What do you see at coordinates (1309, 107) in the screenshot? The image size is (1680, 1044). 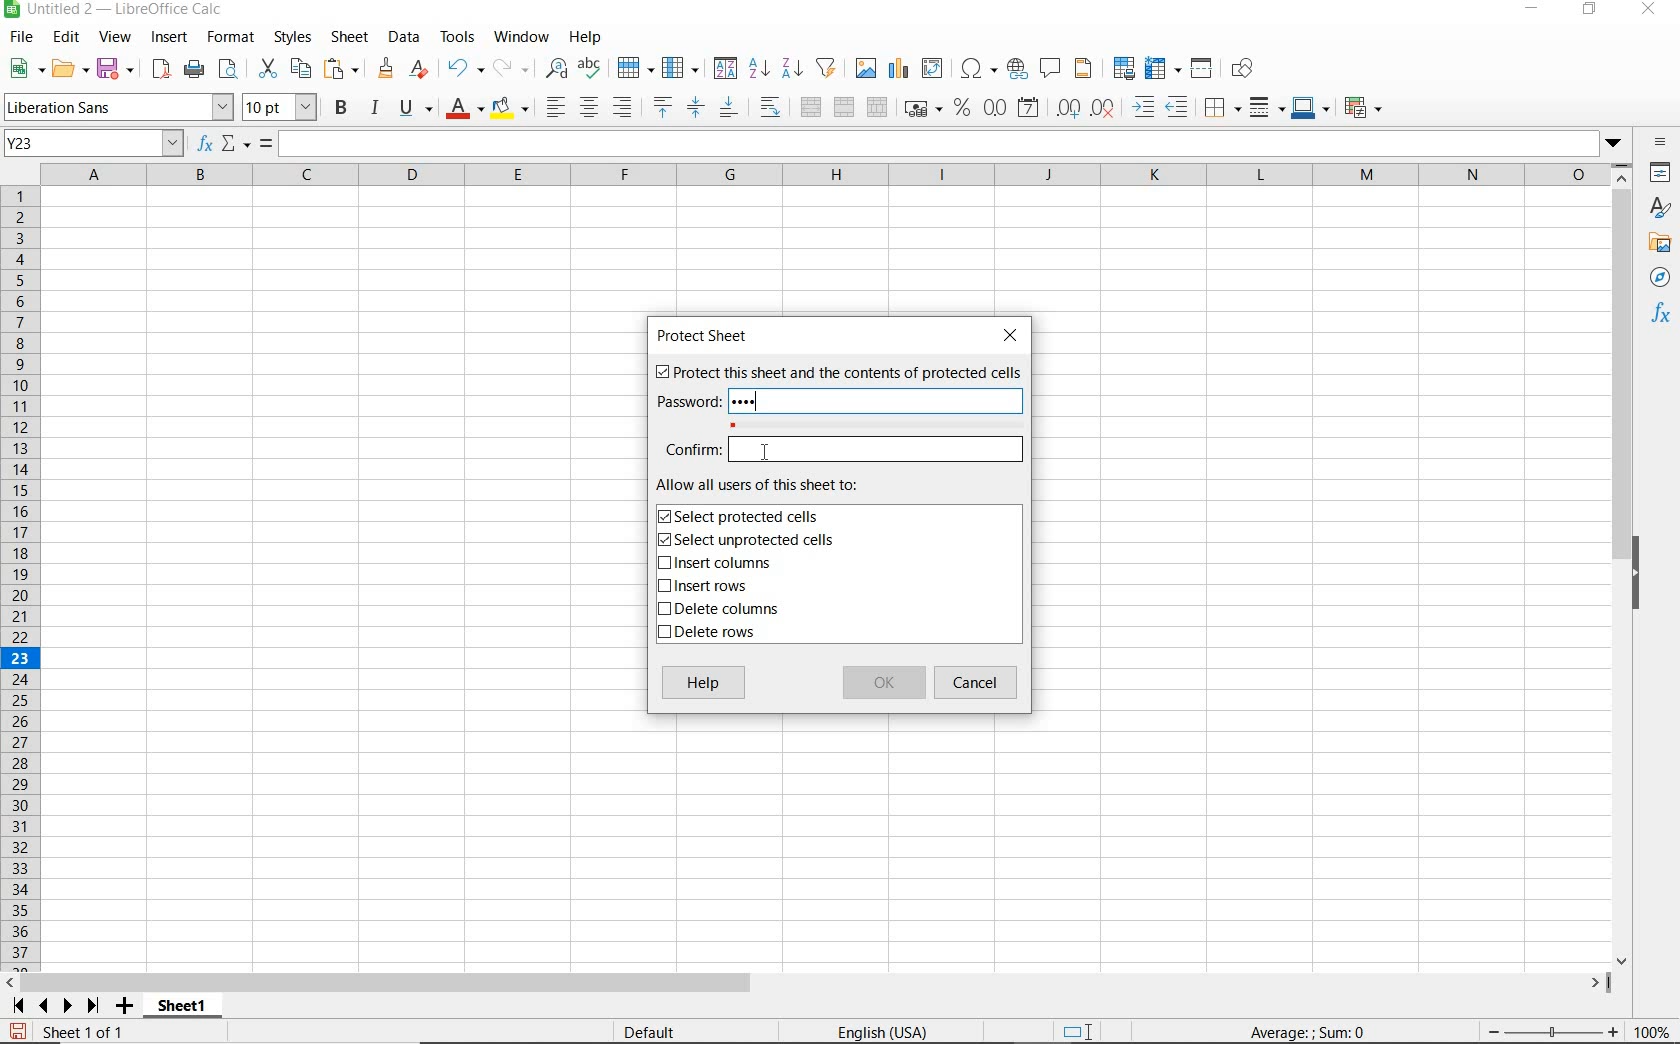 I see `BORDER COLOR` at bounding box center [1309, 107].